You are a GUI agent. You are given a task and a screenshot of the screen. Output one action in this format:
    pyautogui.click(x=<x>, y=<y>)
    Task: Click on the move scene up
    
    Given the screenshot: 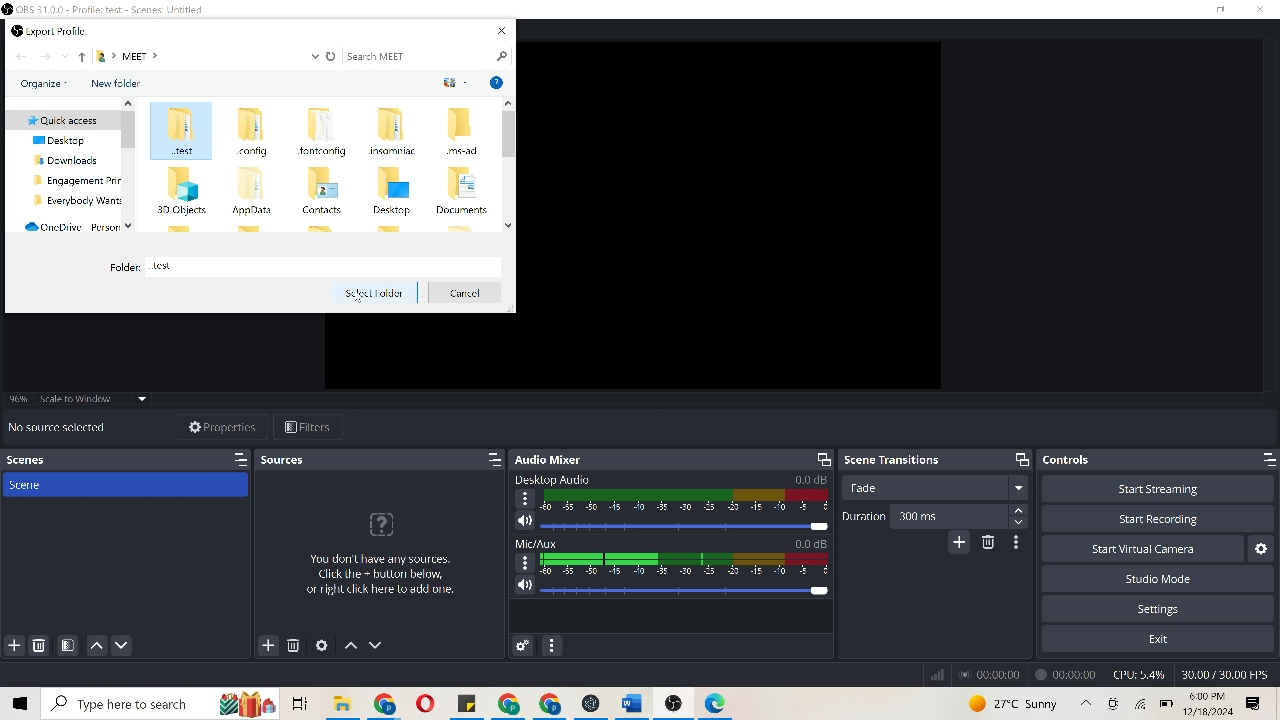 What is the action you would take?
    pyautogui.click(x=97, y=643)
    